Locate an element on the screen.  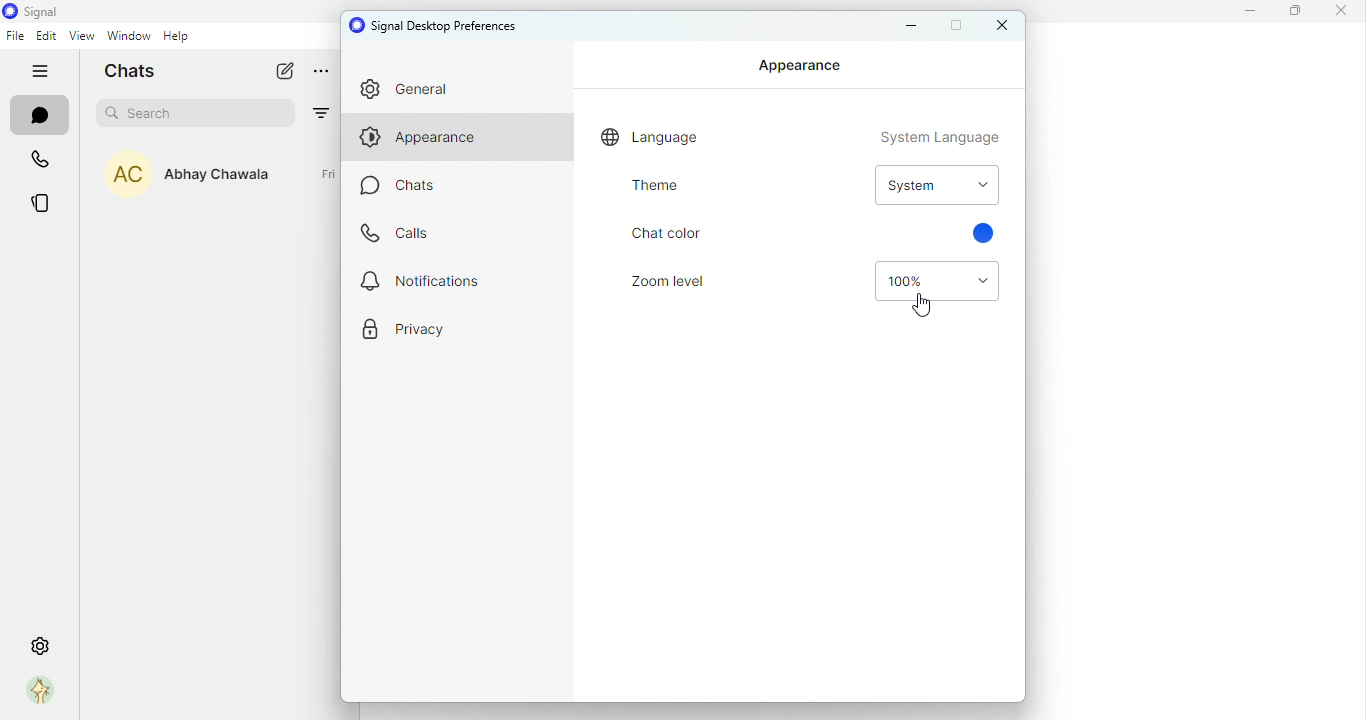
view is located at coordinates (81, 37).